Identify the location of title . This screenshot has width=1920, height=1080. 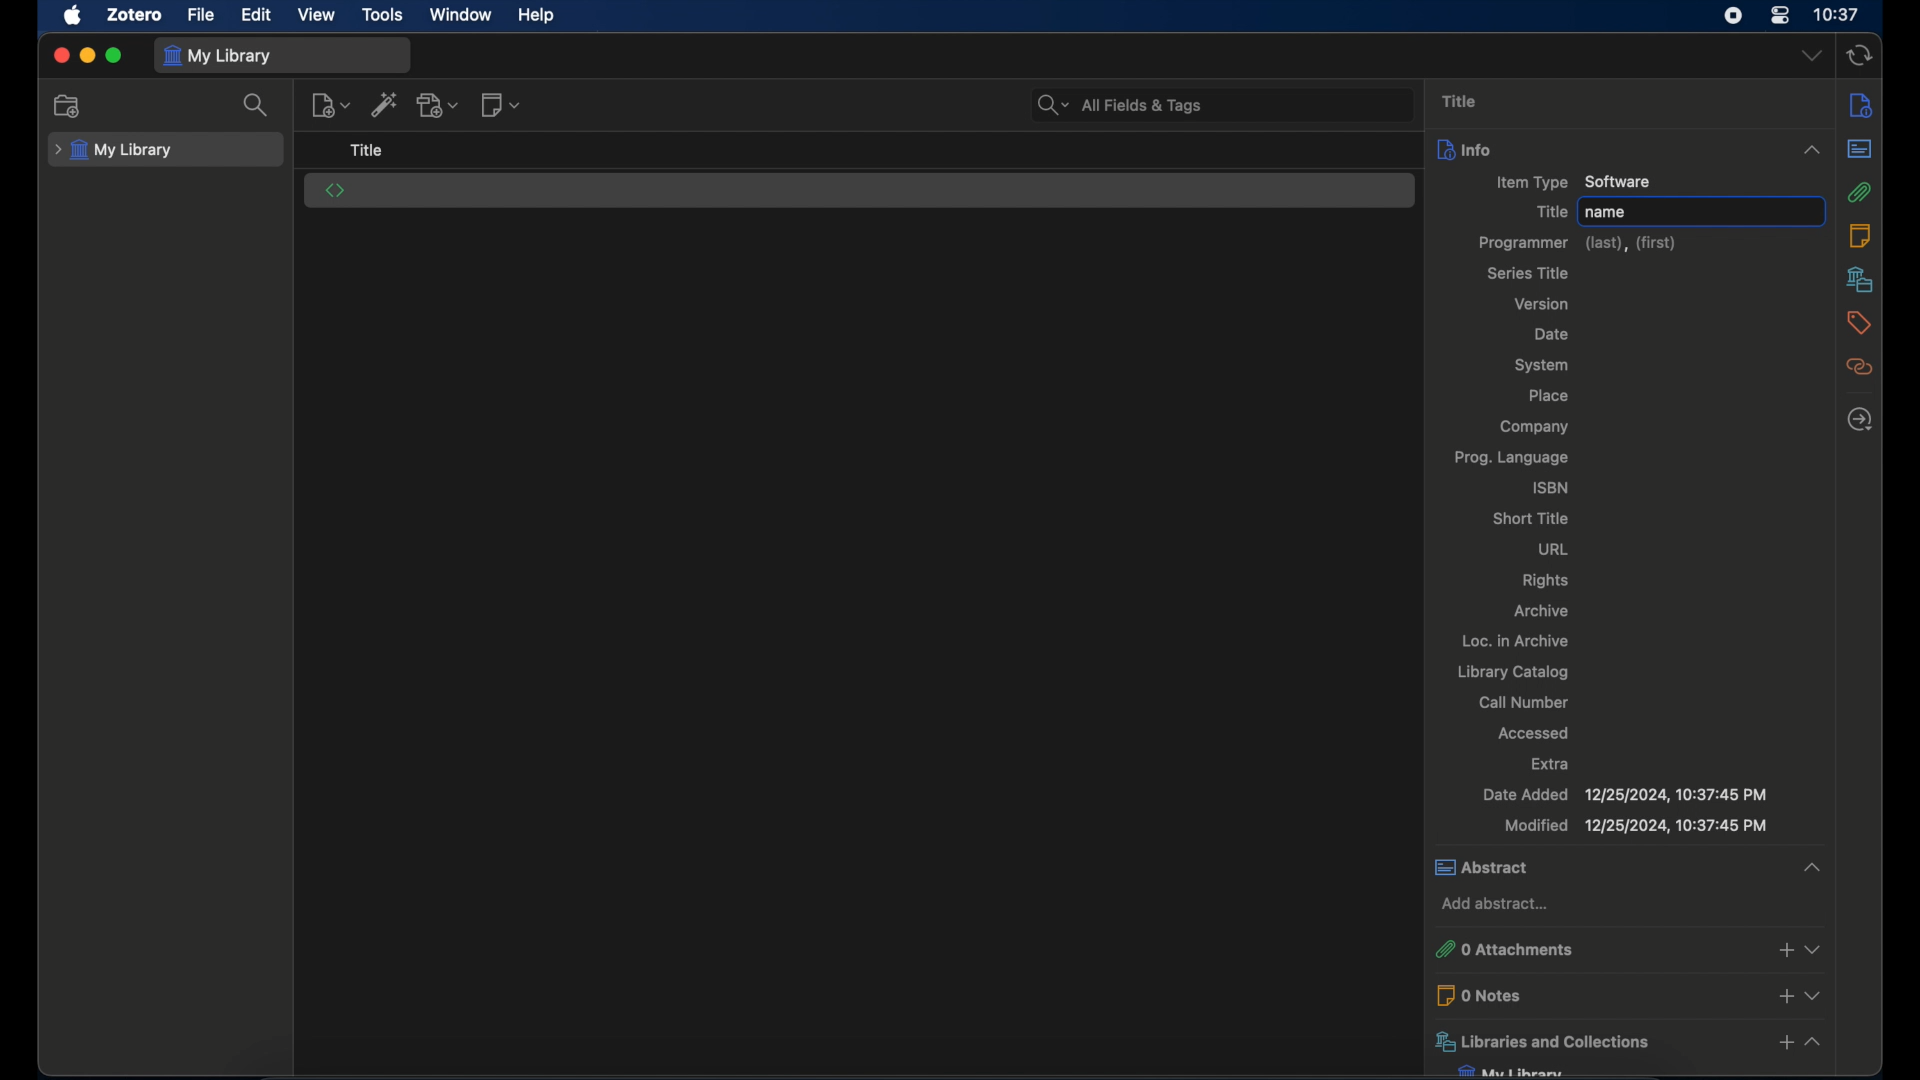
(367, 151).